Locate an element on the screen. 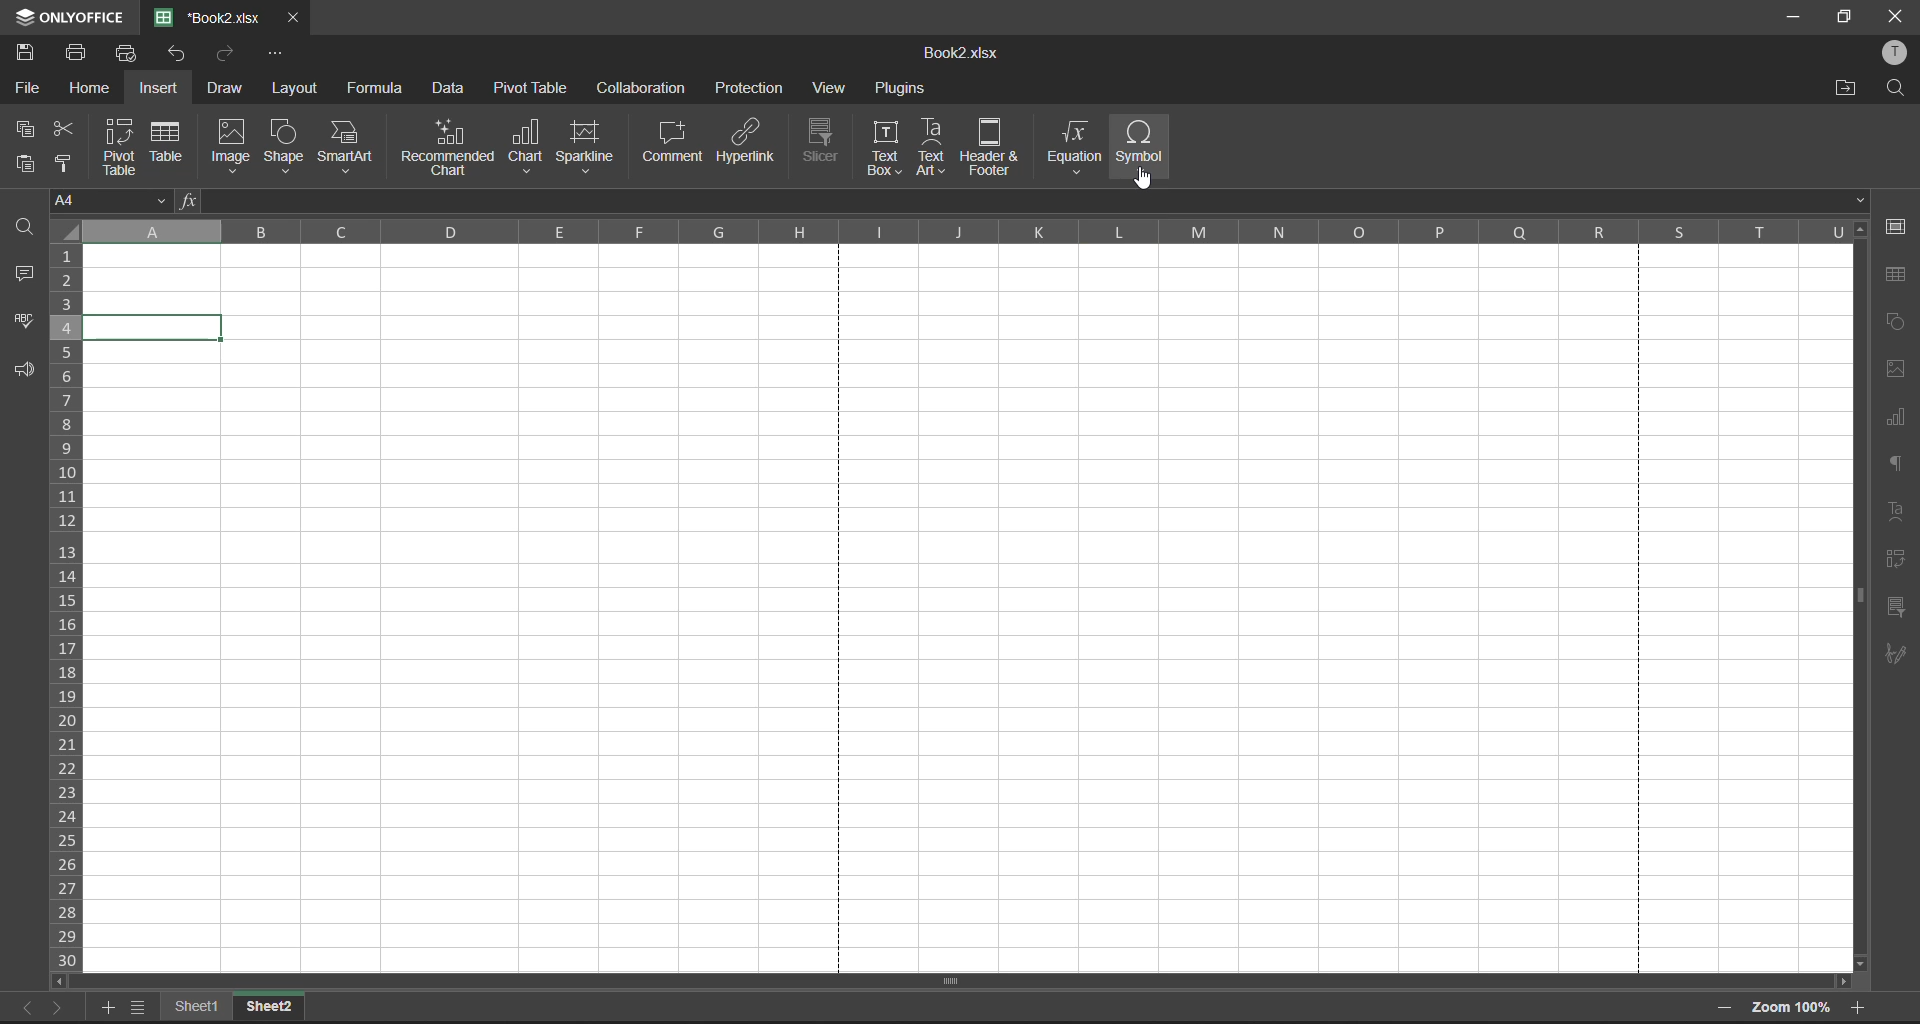 This screenshot has height=1024, width=1920. slicer is located at coordinates (821, 143).